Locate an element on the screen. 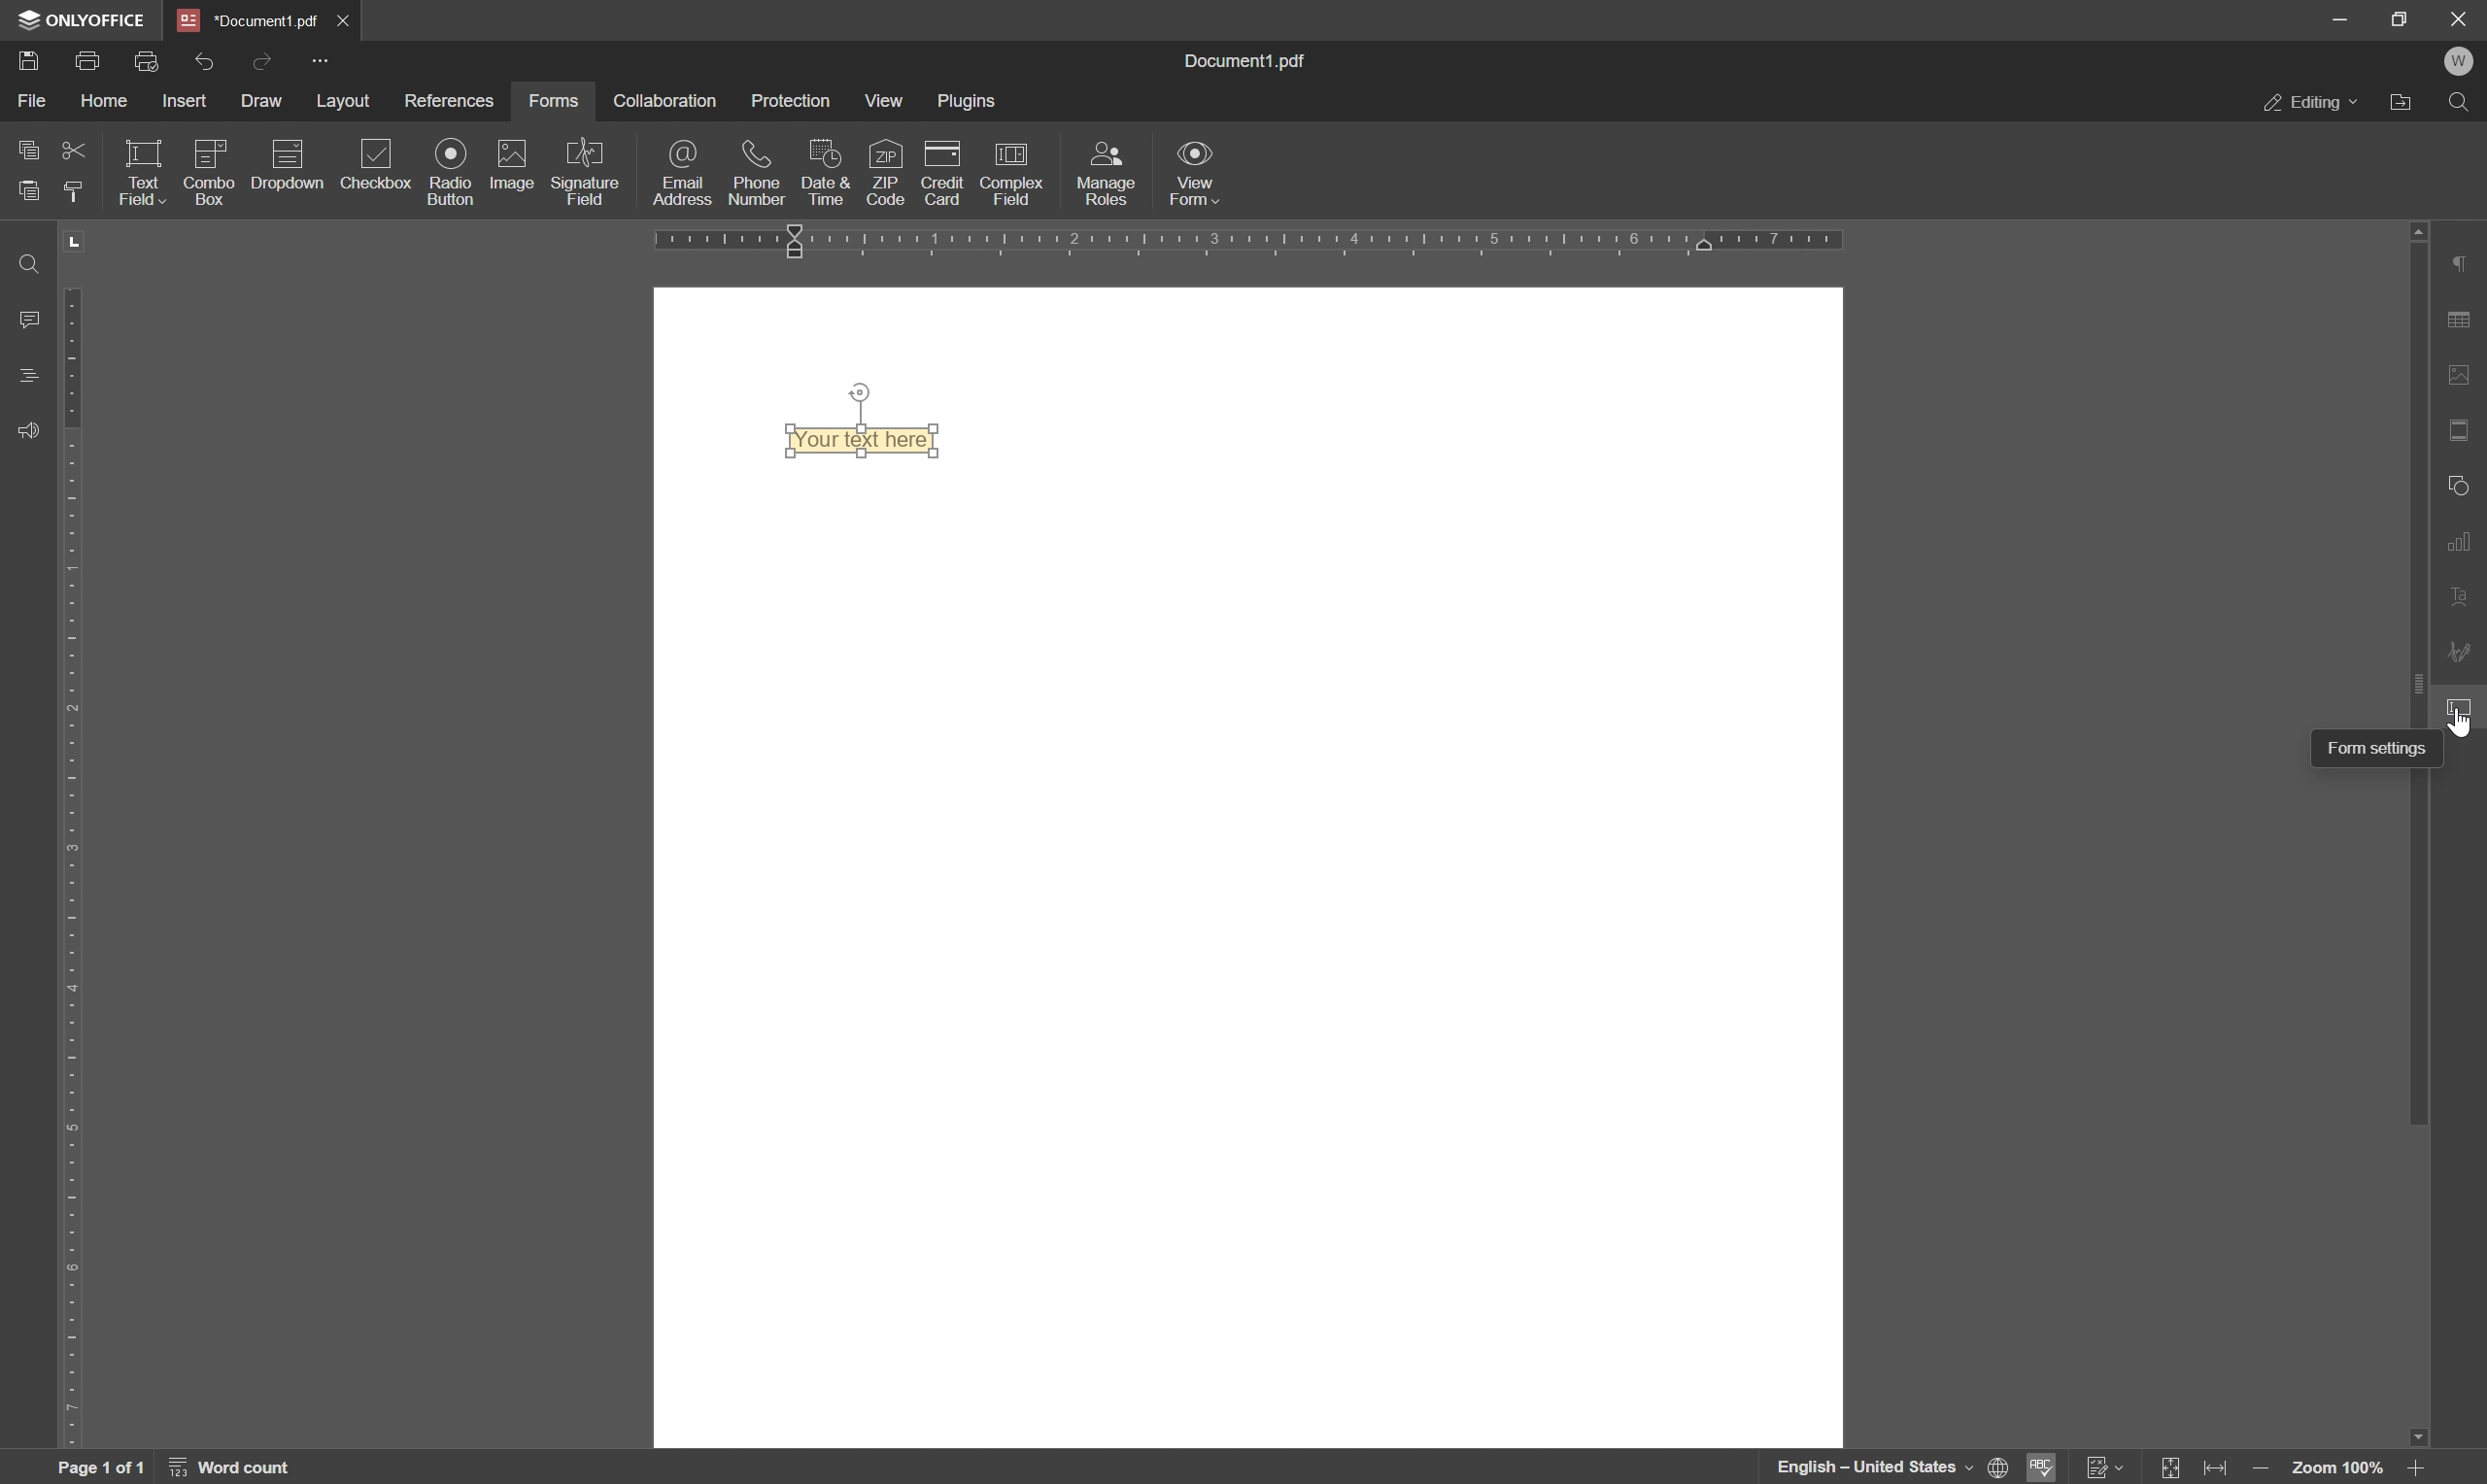 The height and width of the screenshot is (1484, 2487). scroll bar is located at coordinates (2411, 684).